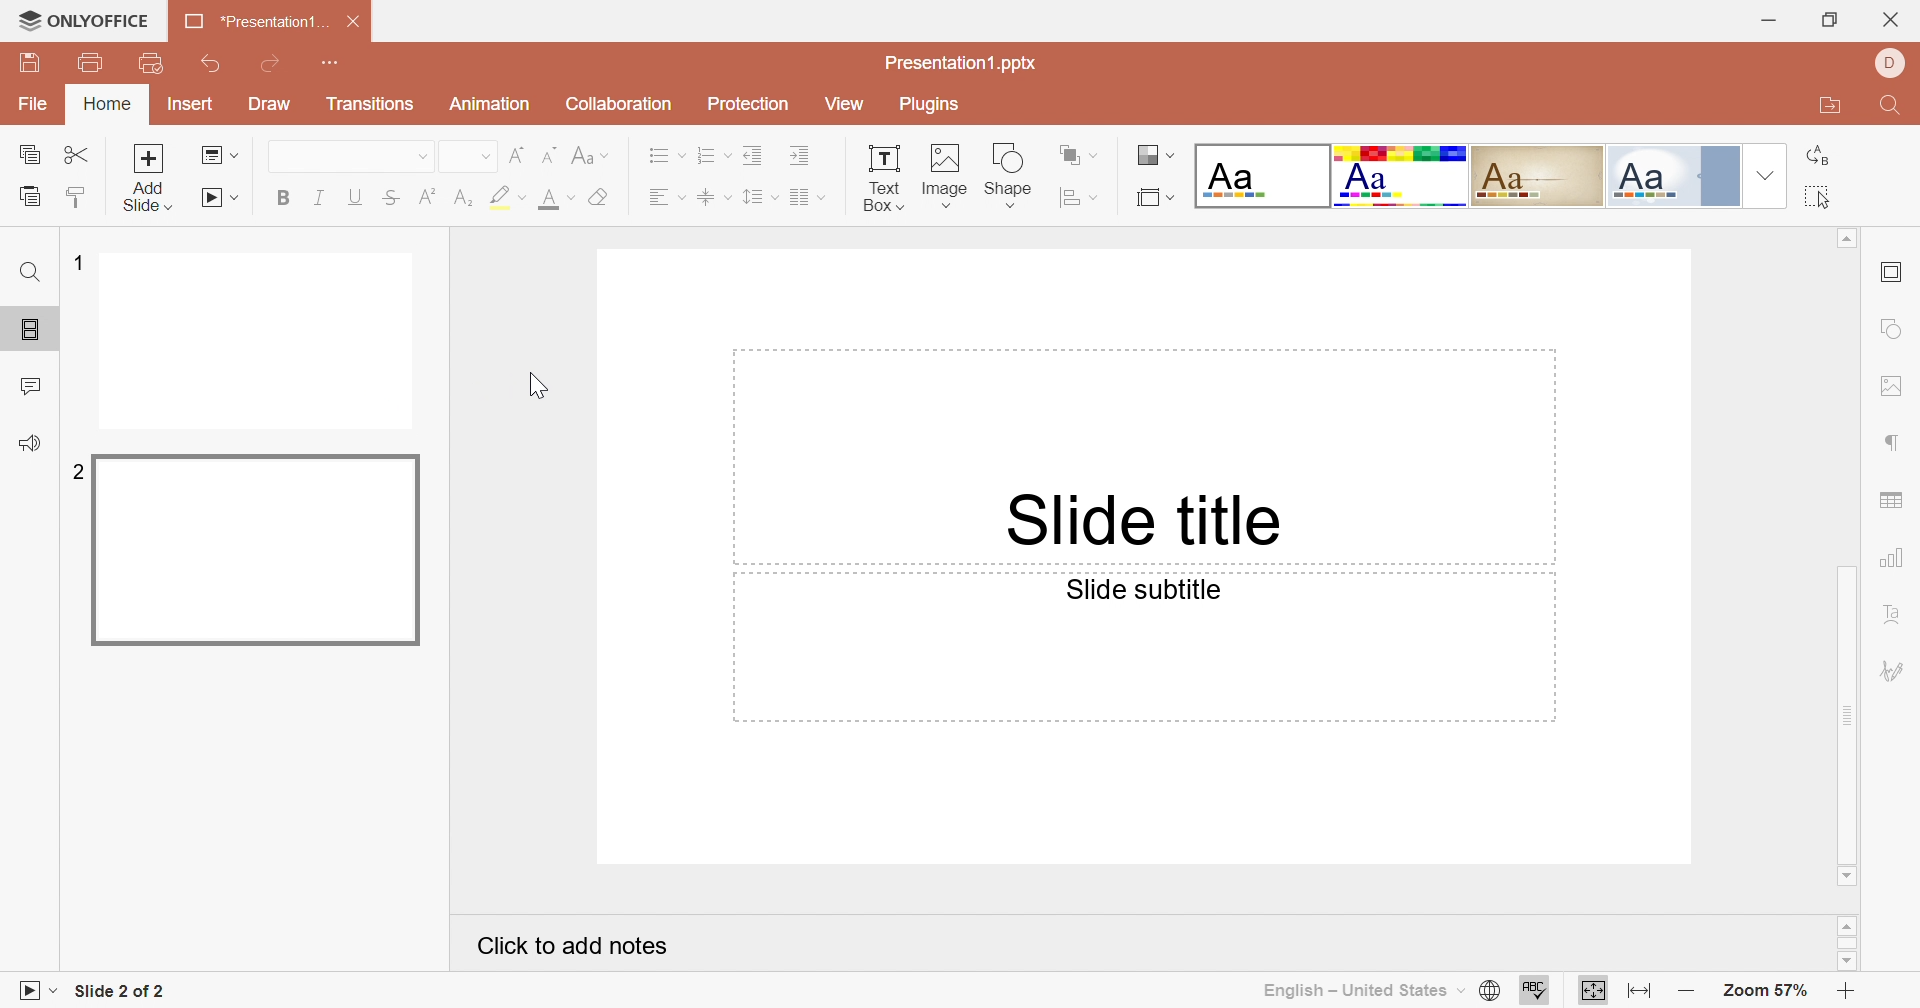  What do you see at coordinates (1643, 990) in the screenshot?
I see `Fit to width` at bounding box center [1643, 990].